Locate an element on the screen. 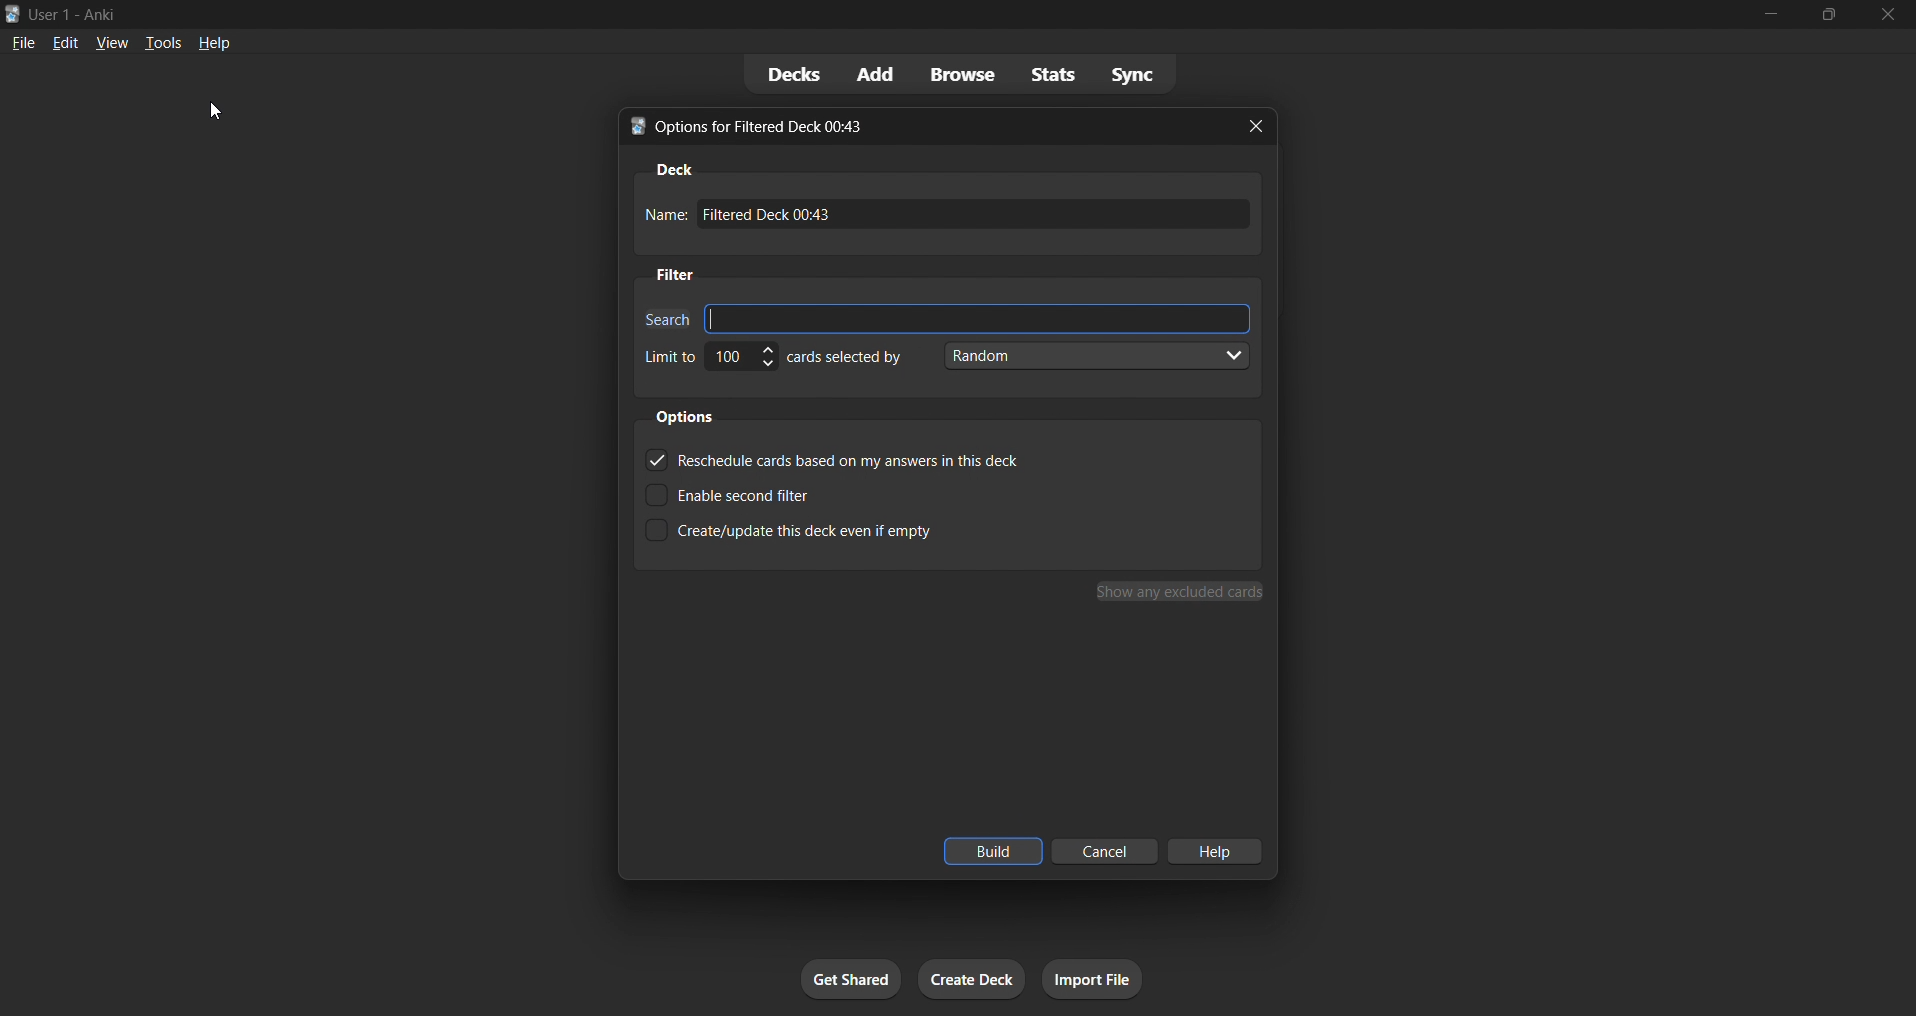 This screenshot has width=1916, height=1016. Filter is located at coordinates (681, 274).